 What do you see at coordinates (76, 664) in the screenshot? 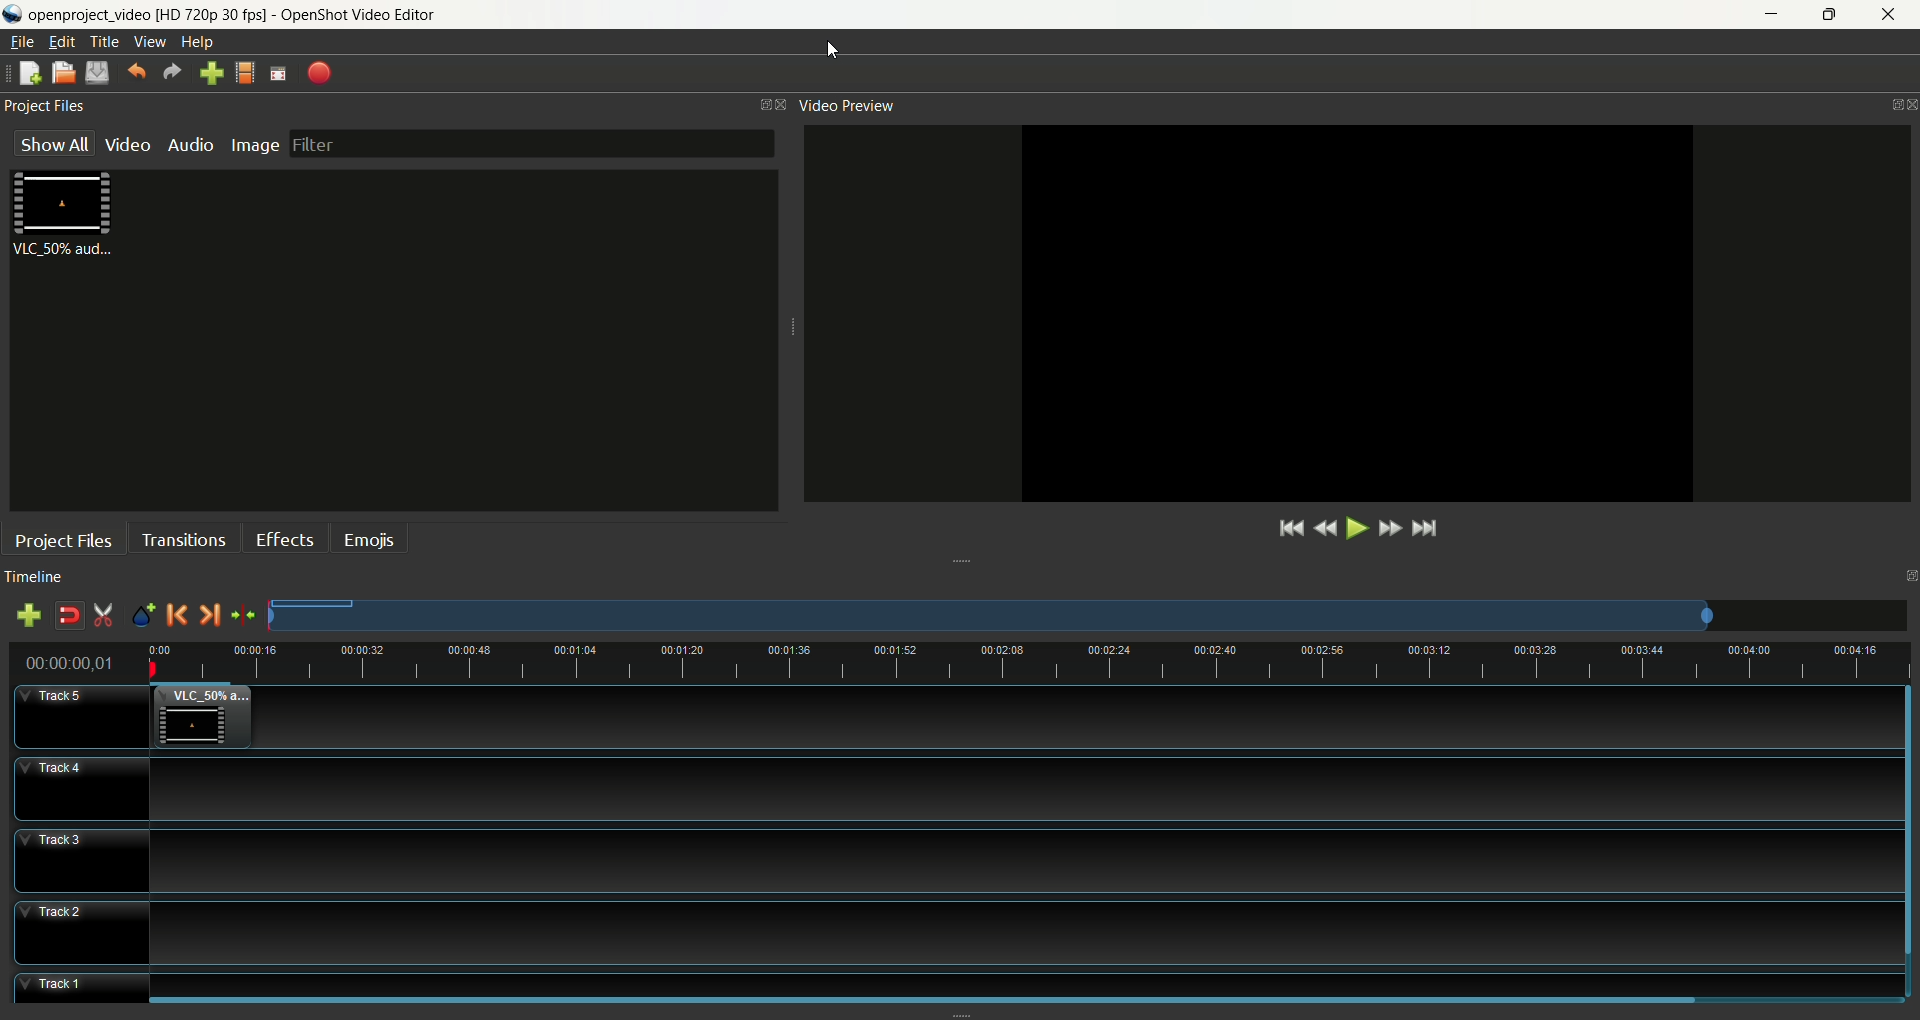
I see `timme` at bounding box center [76, 664].